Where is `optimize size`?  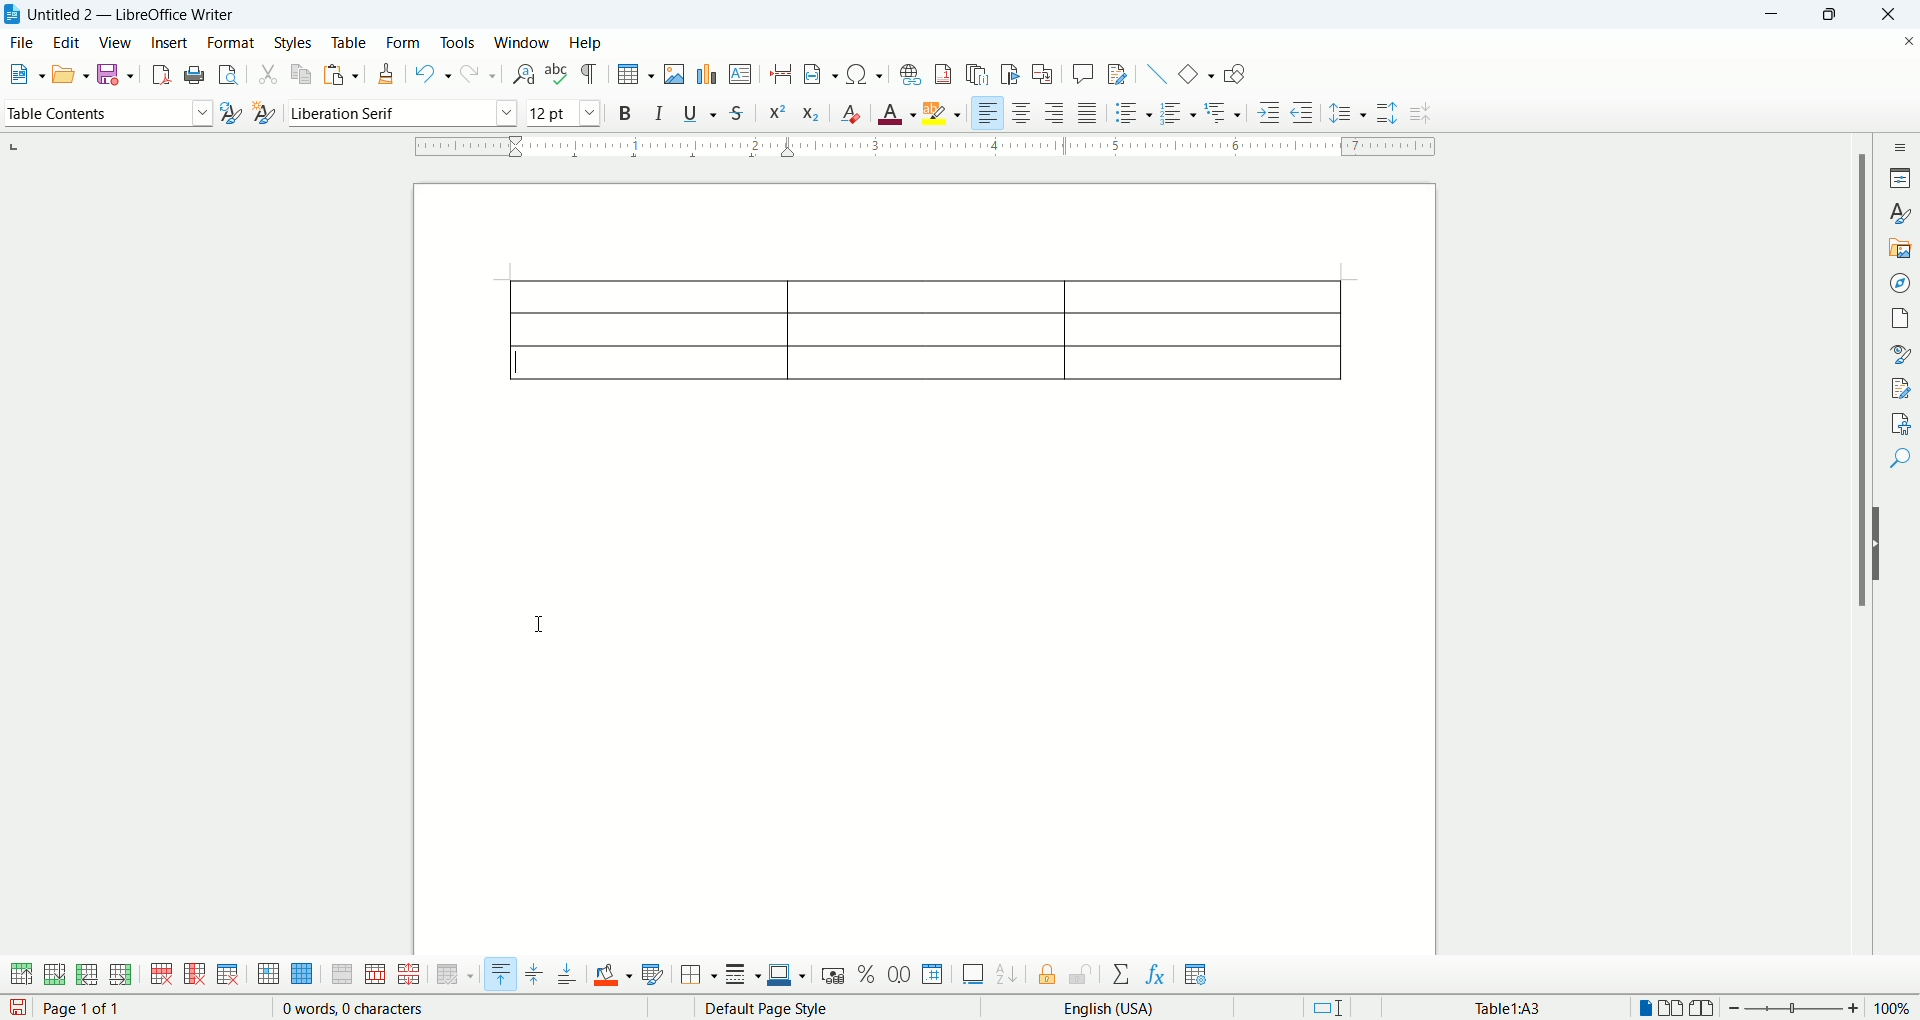 optimize size is located at coordinates (456, 976).